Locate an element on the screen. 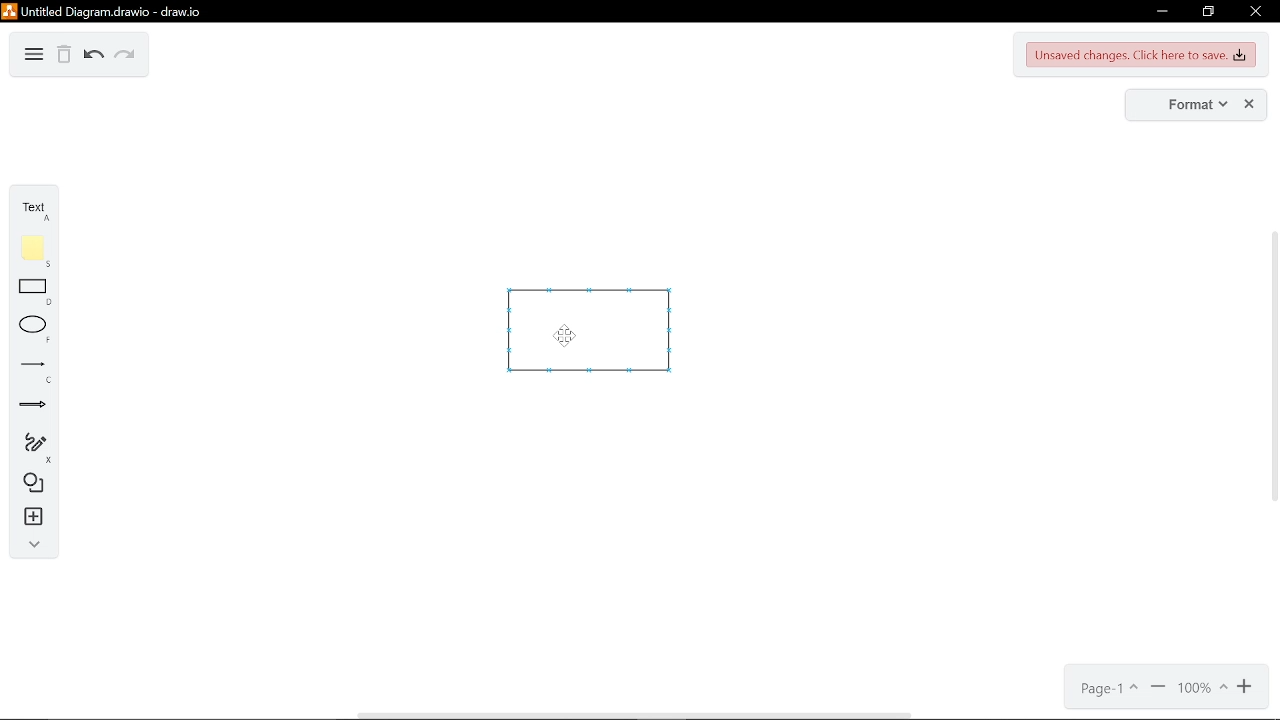 This screenshot has width=1280, height=720. lines is located at coordinates (36, 372).